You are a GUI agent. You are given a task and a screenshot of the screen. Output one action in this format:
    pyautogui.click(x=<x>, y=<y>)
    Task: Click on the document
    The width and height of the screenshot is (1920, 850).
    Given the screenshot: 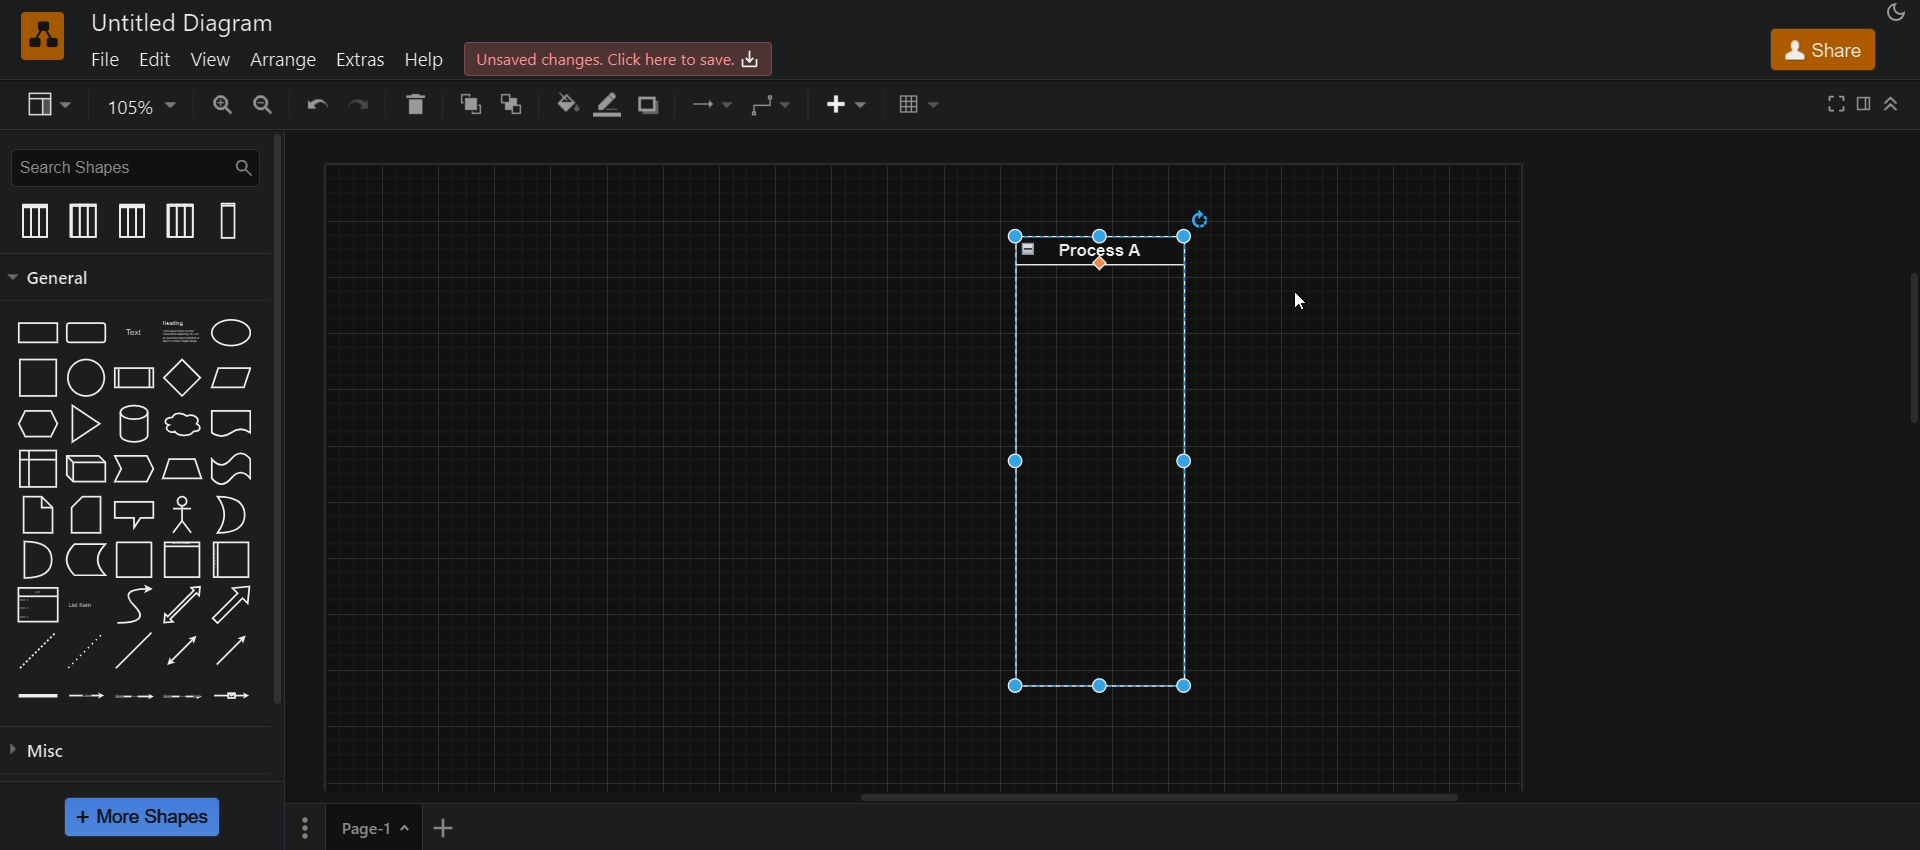 What is the action you would take?
    pyautogui.click(x=234, y=423)
    